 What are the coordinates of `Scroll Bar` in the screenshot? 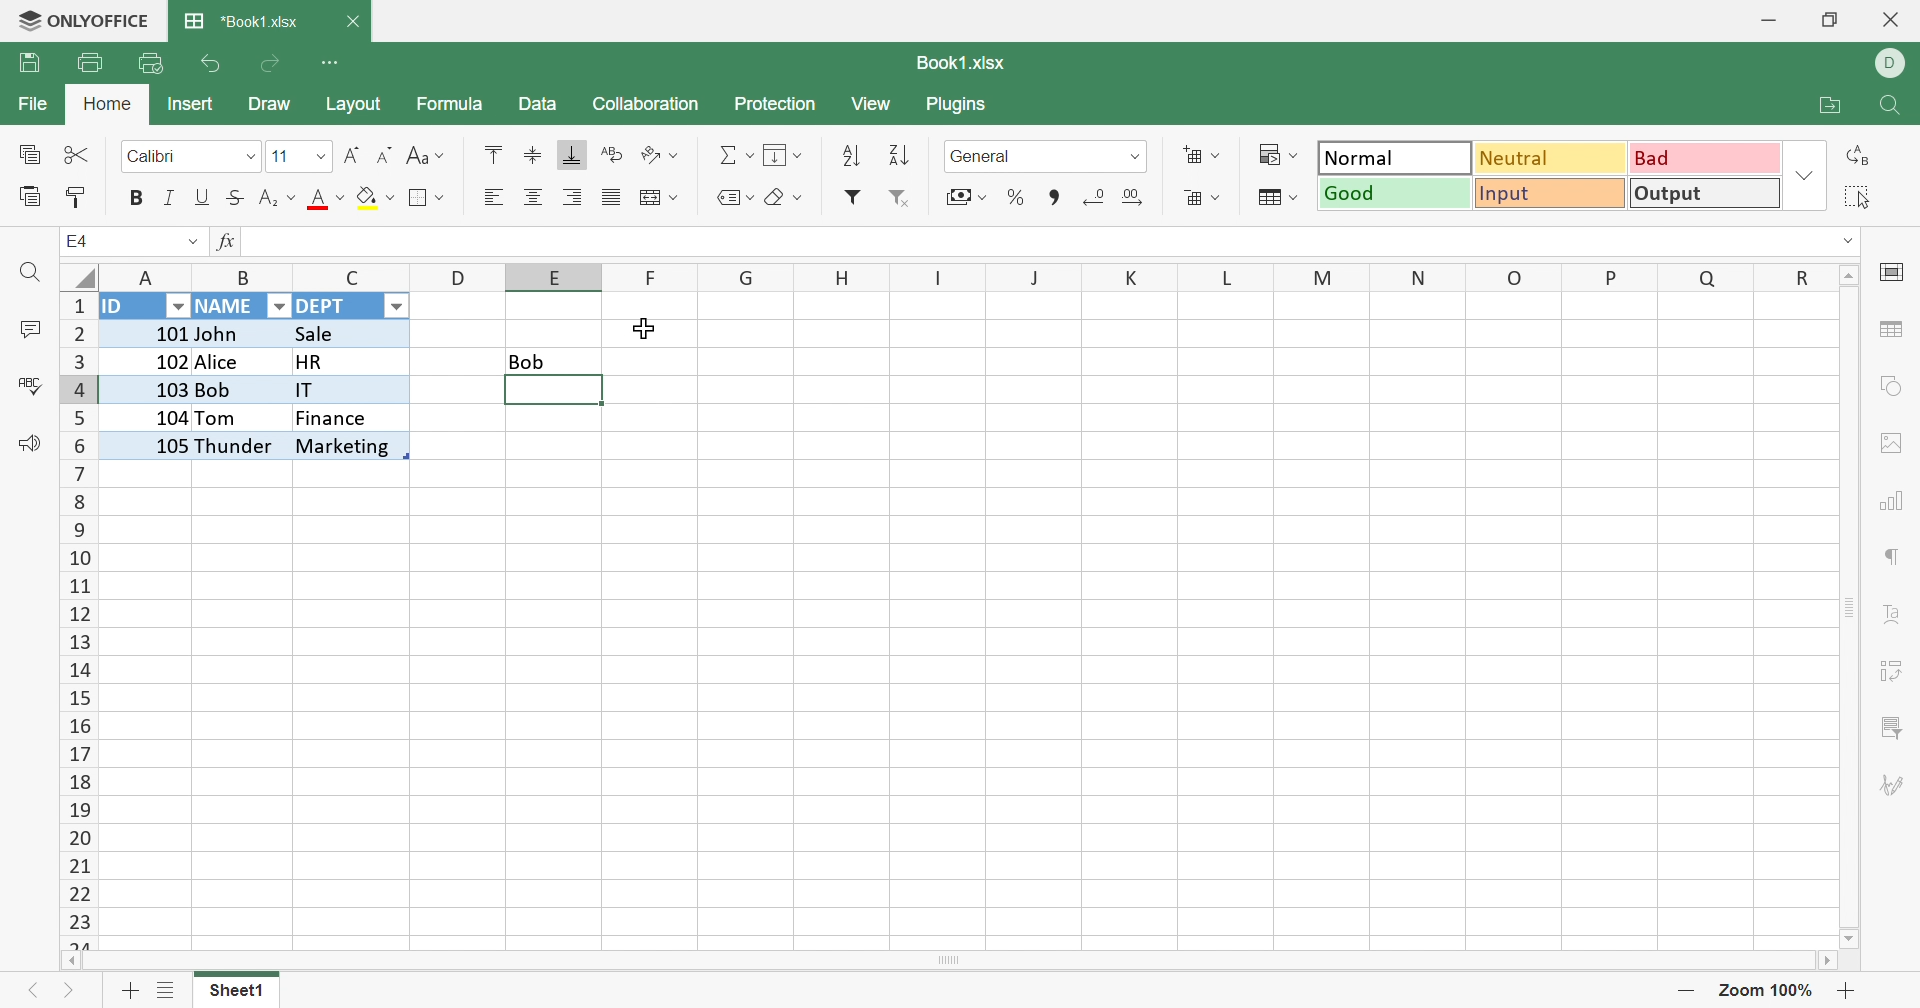 It's located at (1849, 606).